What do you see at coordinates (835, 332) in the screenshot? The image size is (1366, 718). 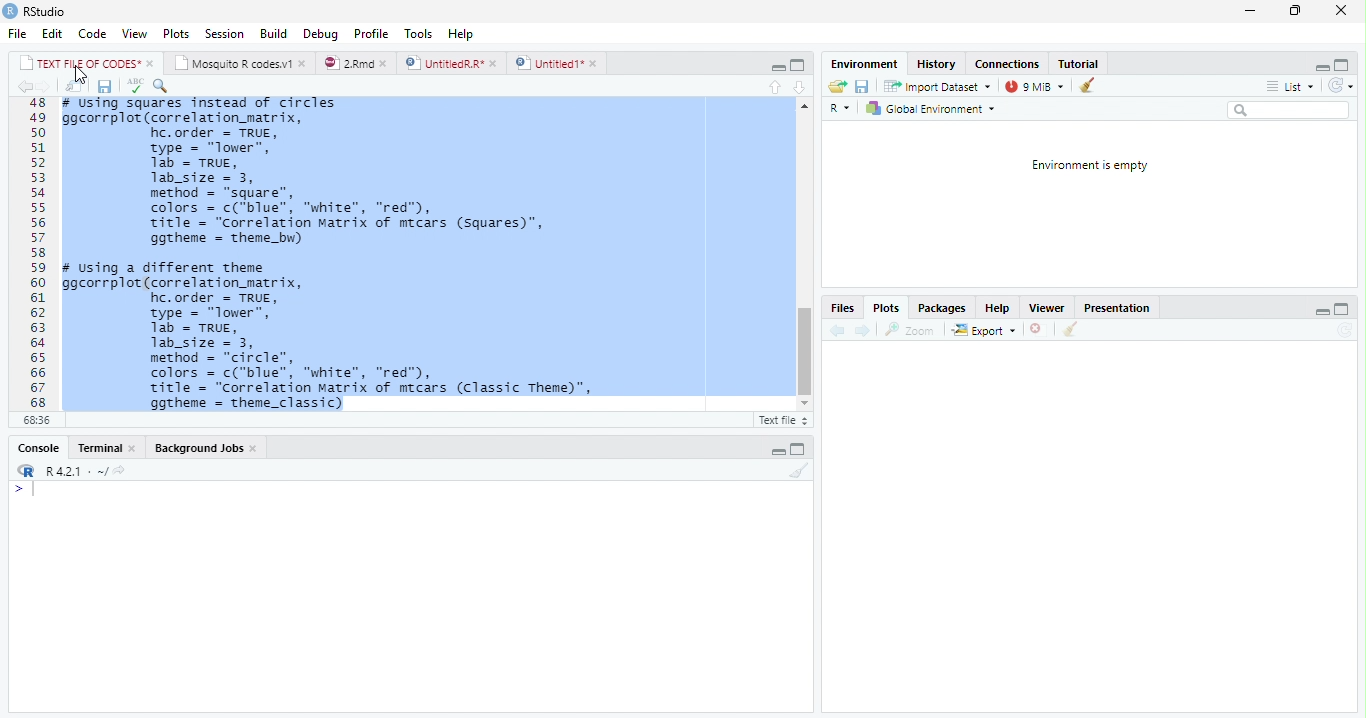 I see `go back` at bounding box center [835, 332].